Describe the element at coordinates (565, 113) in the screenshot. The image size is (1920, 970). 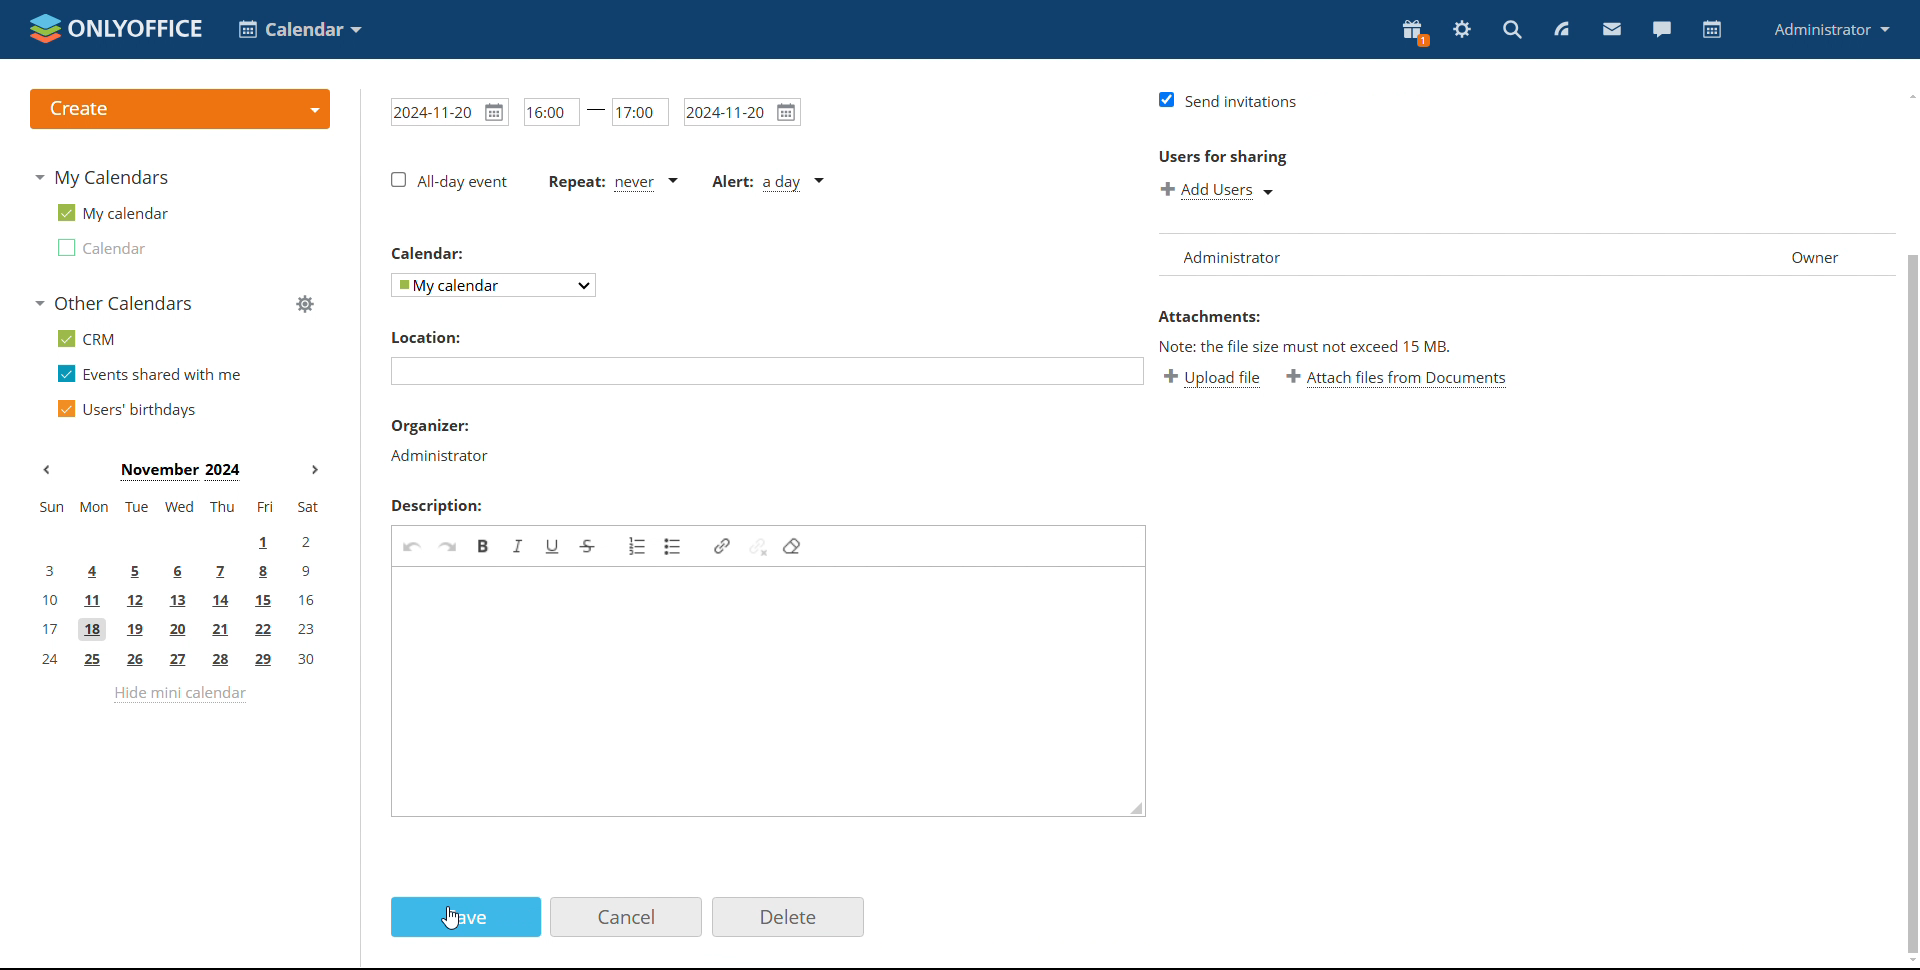
I see `start time ` at that location.